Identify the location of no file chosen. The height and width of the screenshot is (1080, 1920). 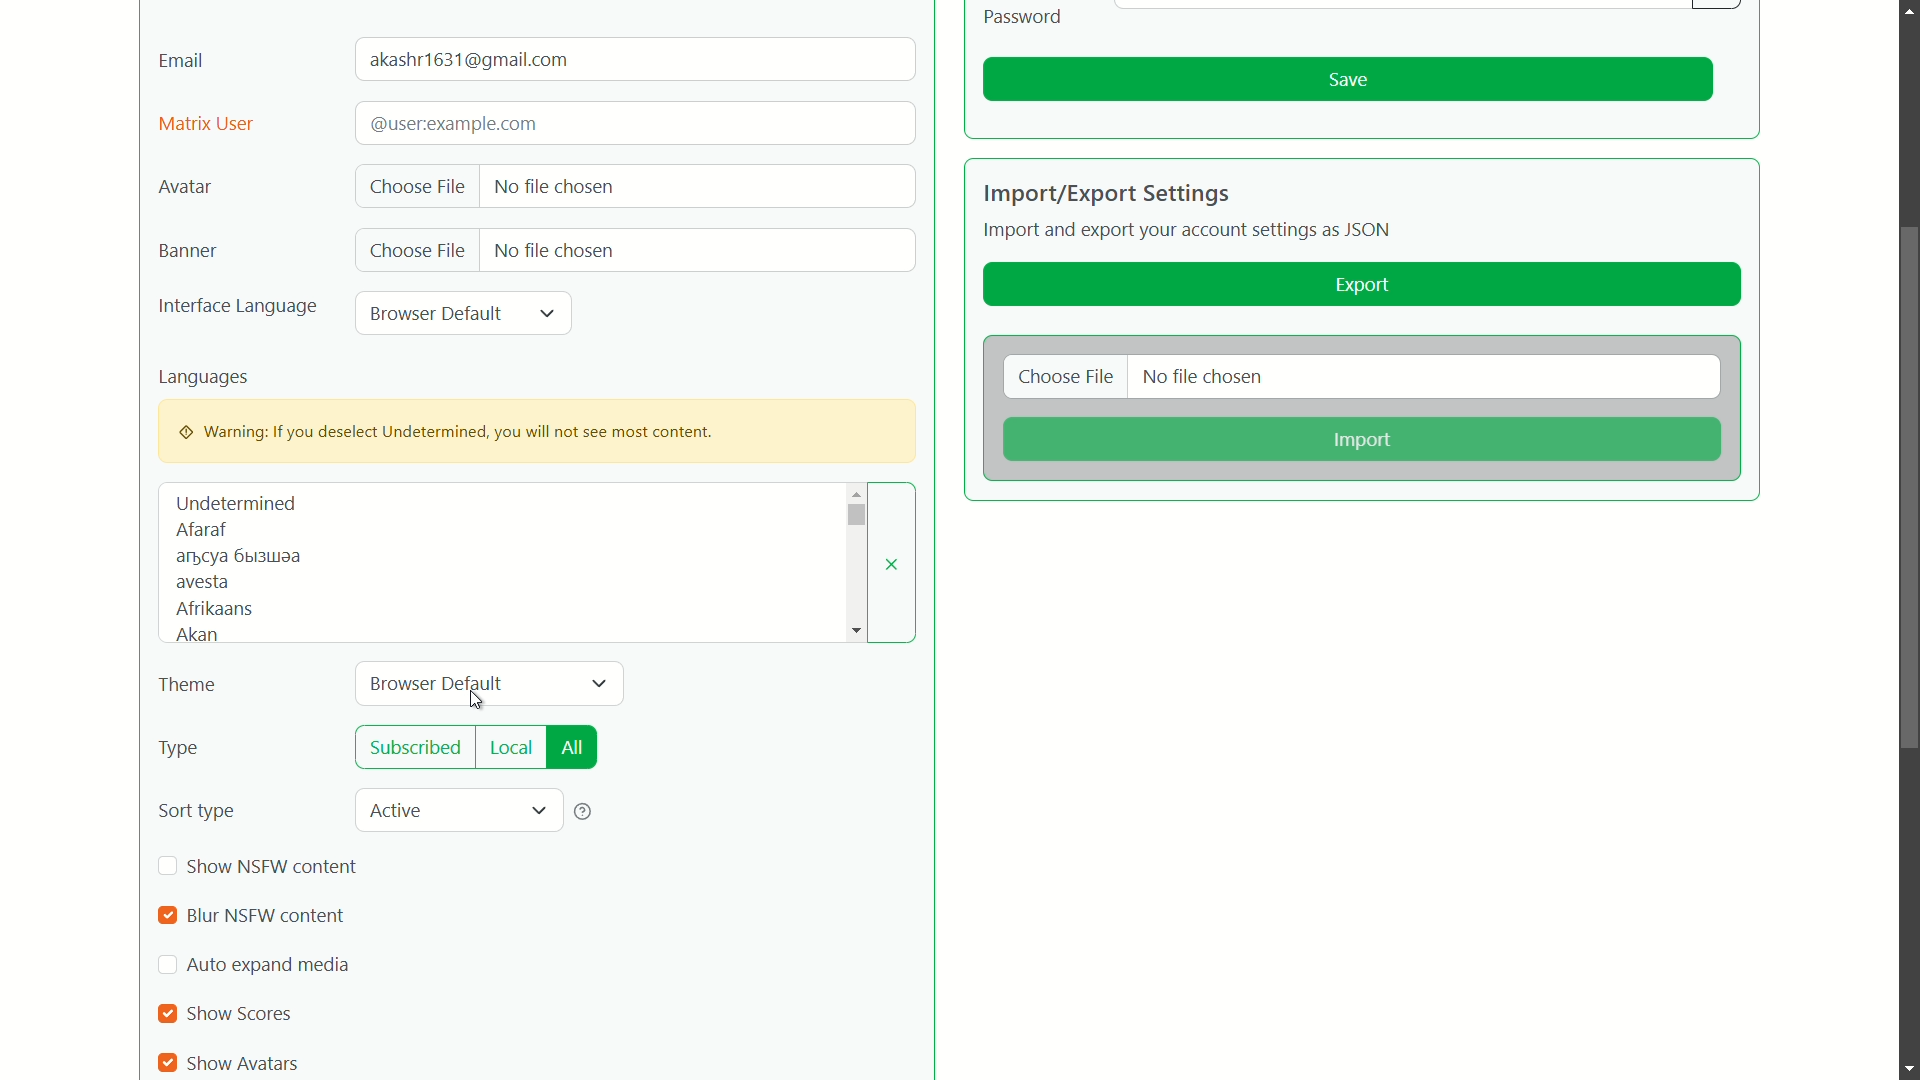
(1204, 379).